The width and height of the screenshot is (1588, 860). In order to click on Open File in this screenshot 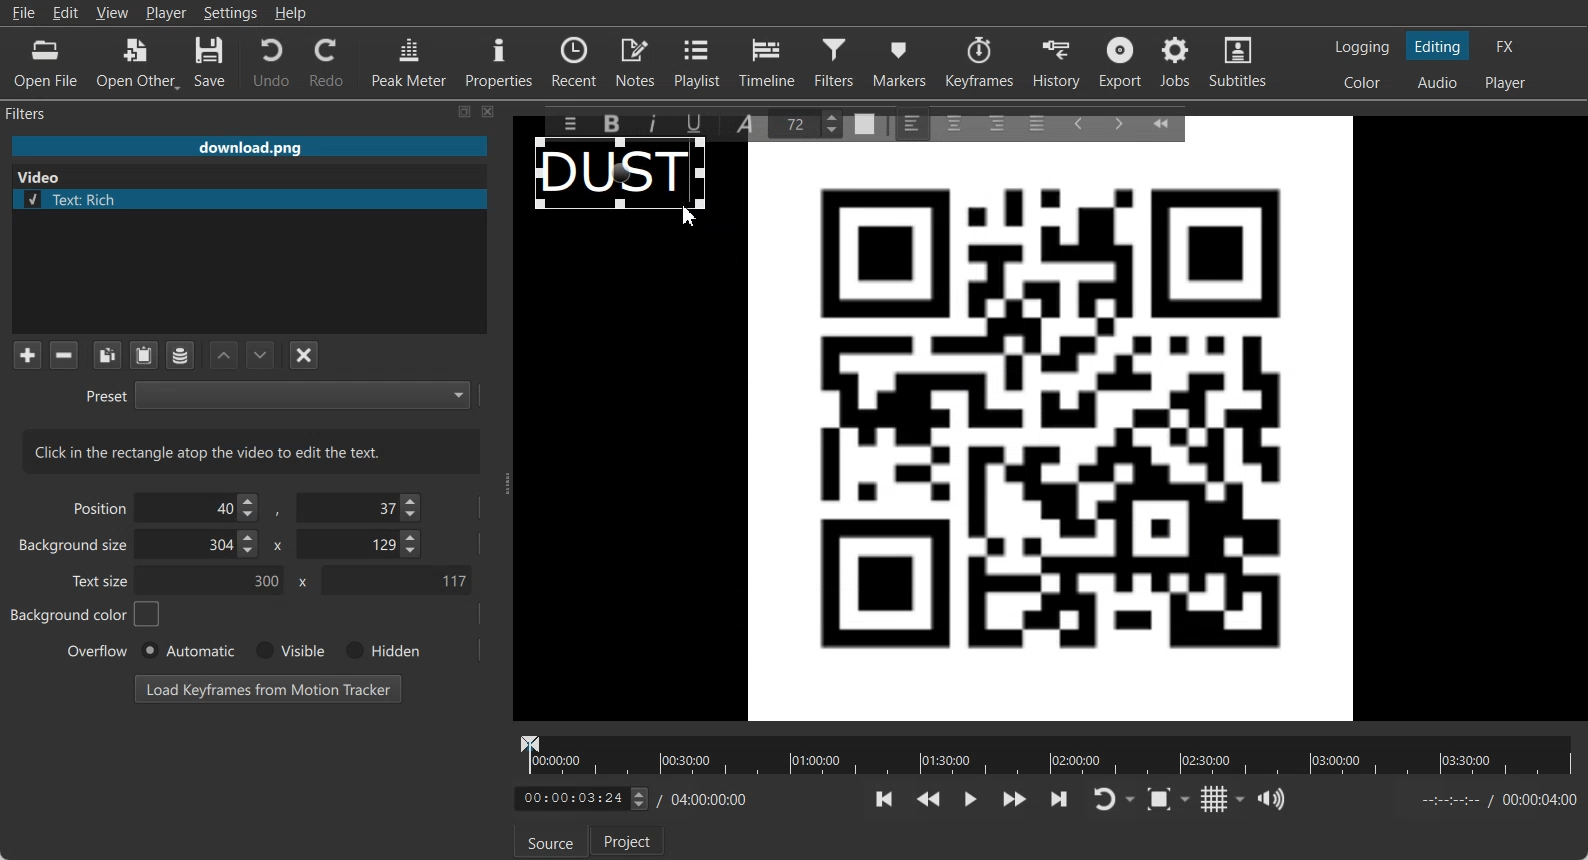, I will do `click(46, 64)`.